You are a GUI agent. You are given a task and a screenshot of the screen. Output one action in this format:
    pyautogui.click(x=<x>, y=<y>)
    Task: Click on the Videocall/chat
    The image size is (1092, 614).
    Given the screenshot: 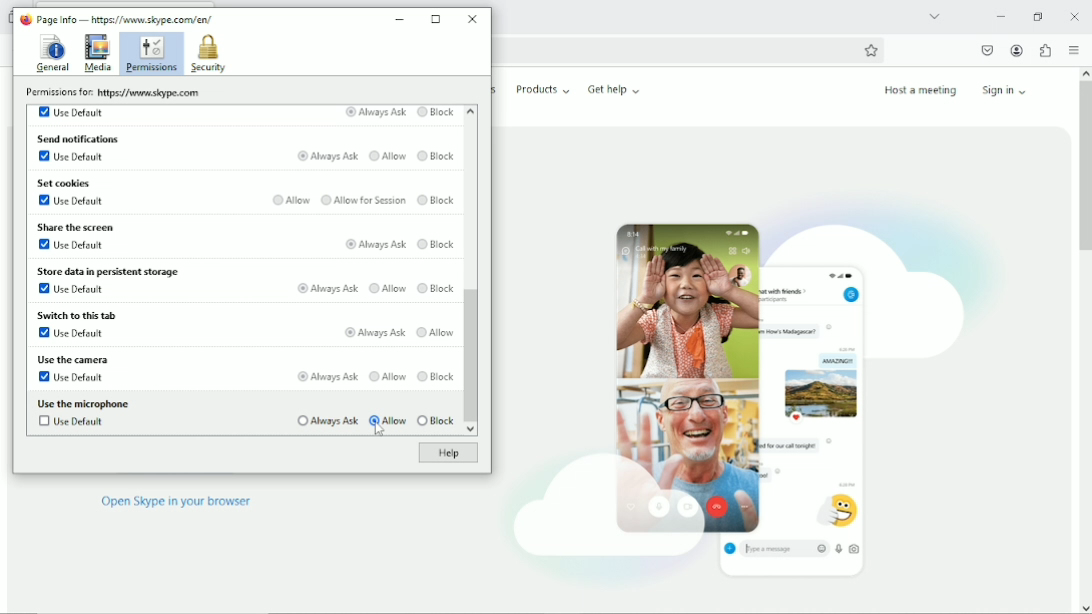 What is the action you would take?
    pyautogui.click(x=745, y=387)
    